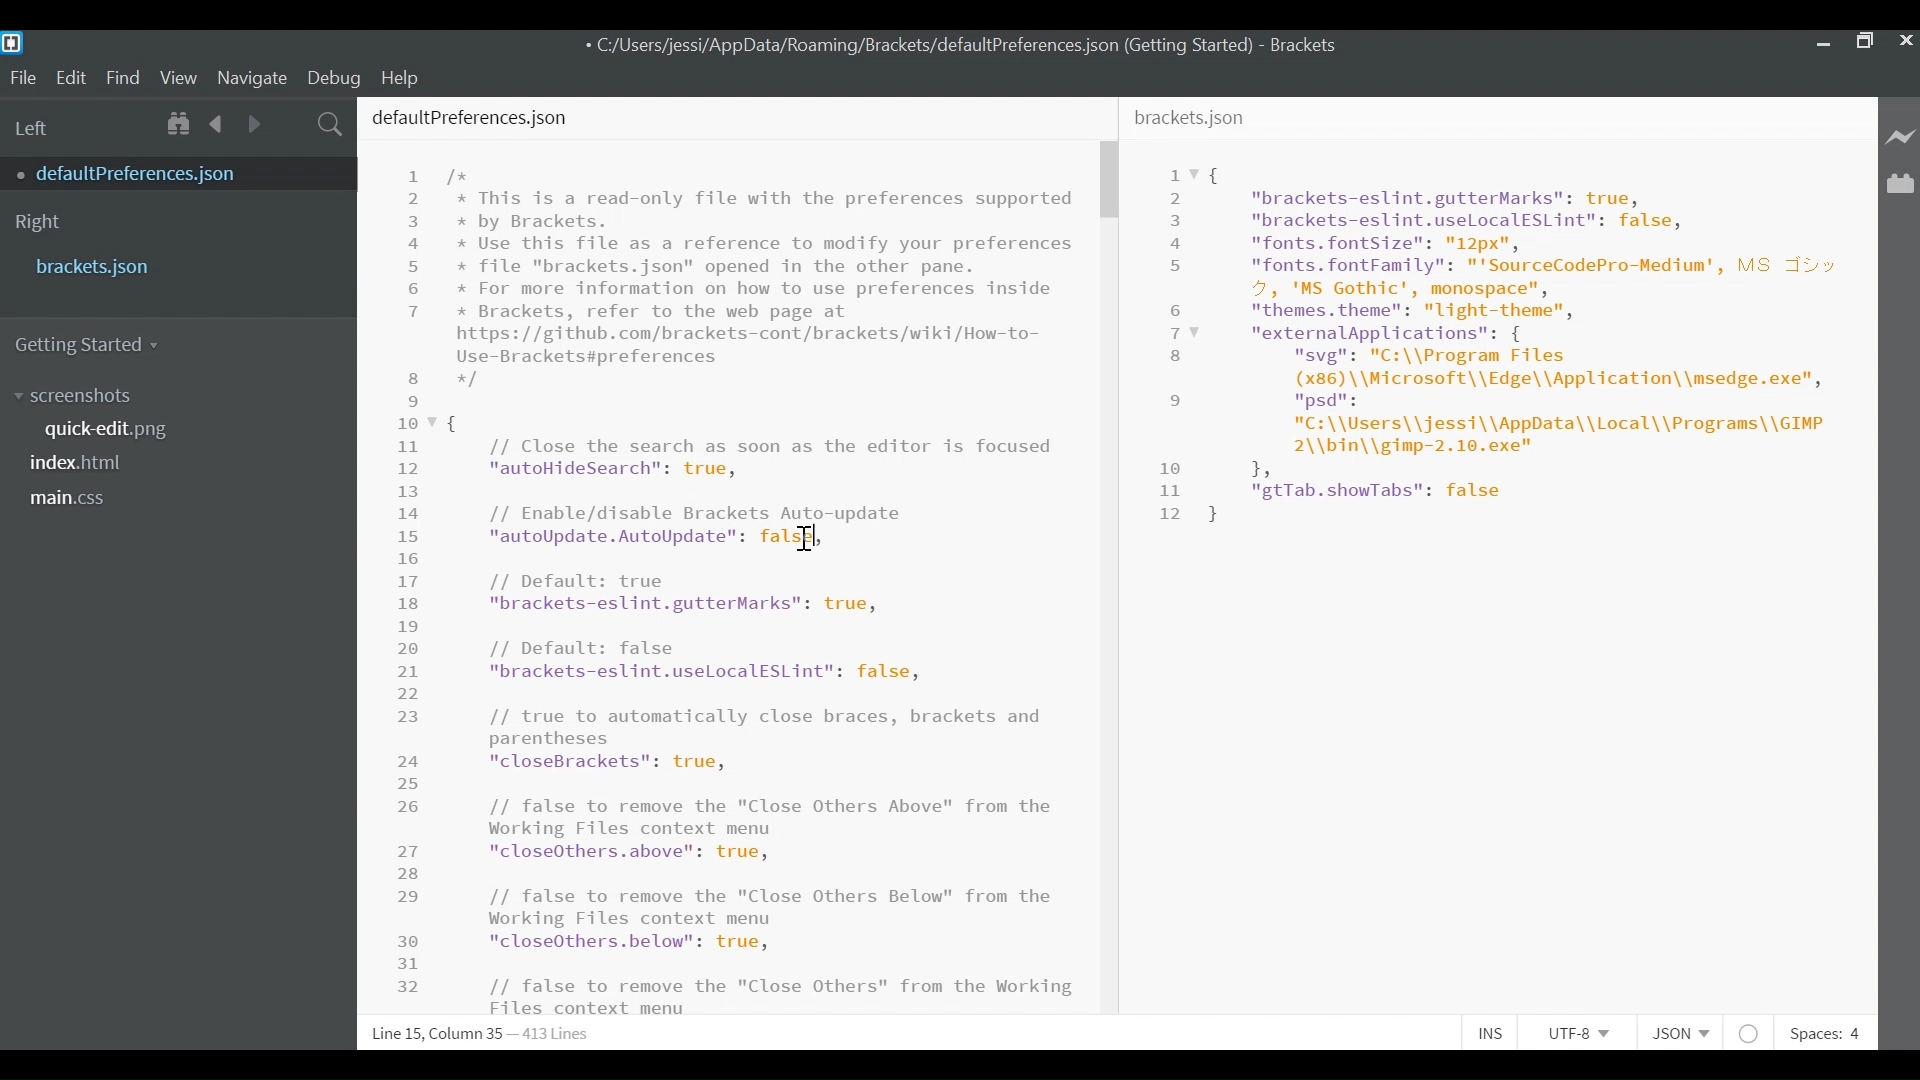 Image resolution: width=1920 pixels, height=1080 pixels. I want to click on Close, so click(1907, 41).